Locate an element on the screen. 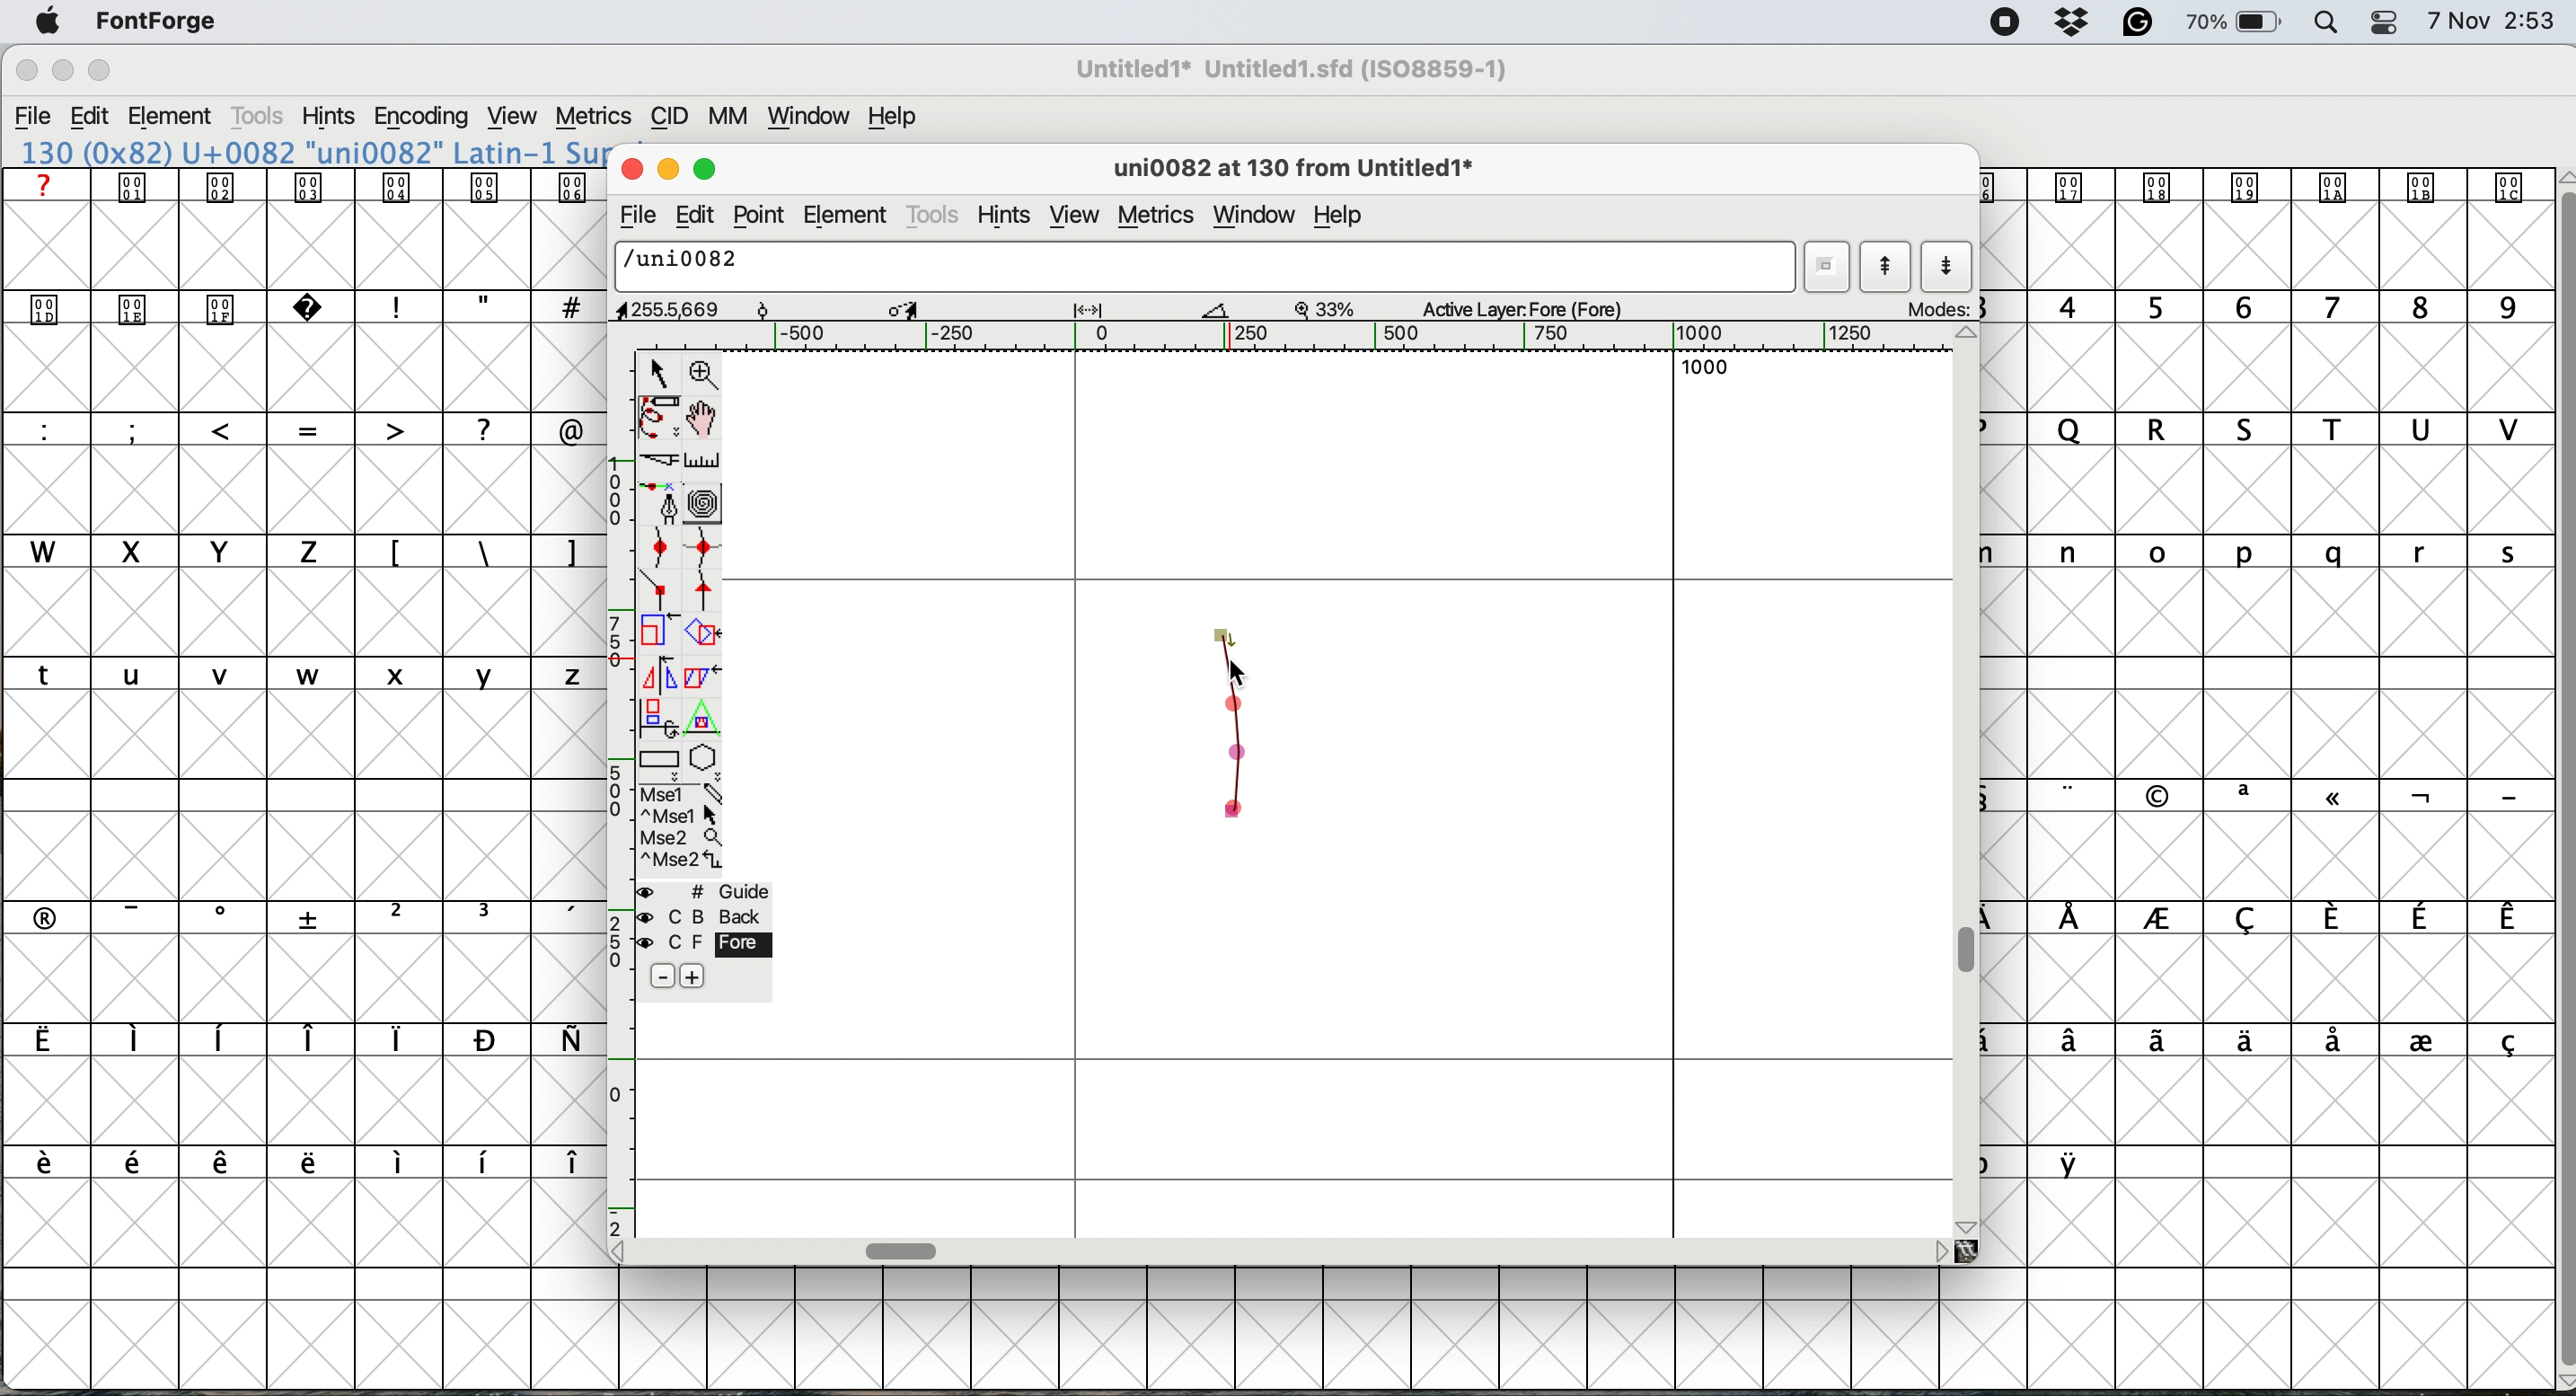 The height and width of the screenshot is (1396, 2576). file is located at coordinates (38, 118).